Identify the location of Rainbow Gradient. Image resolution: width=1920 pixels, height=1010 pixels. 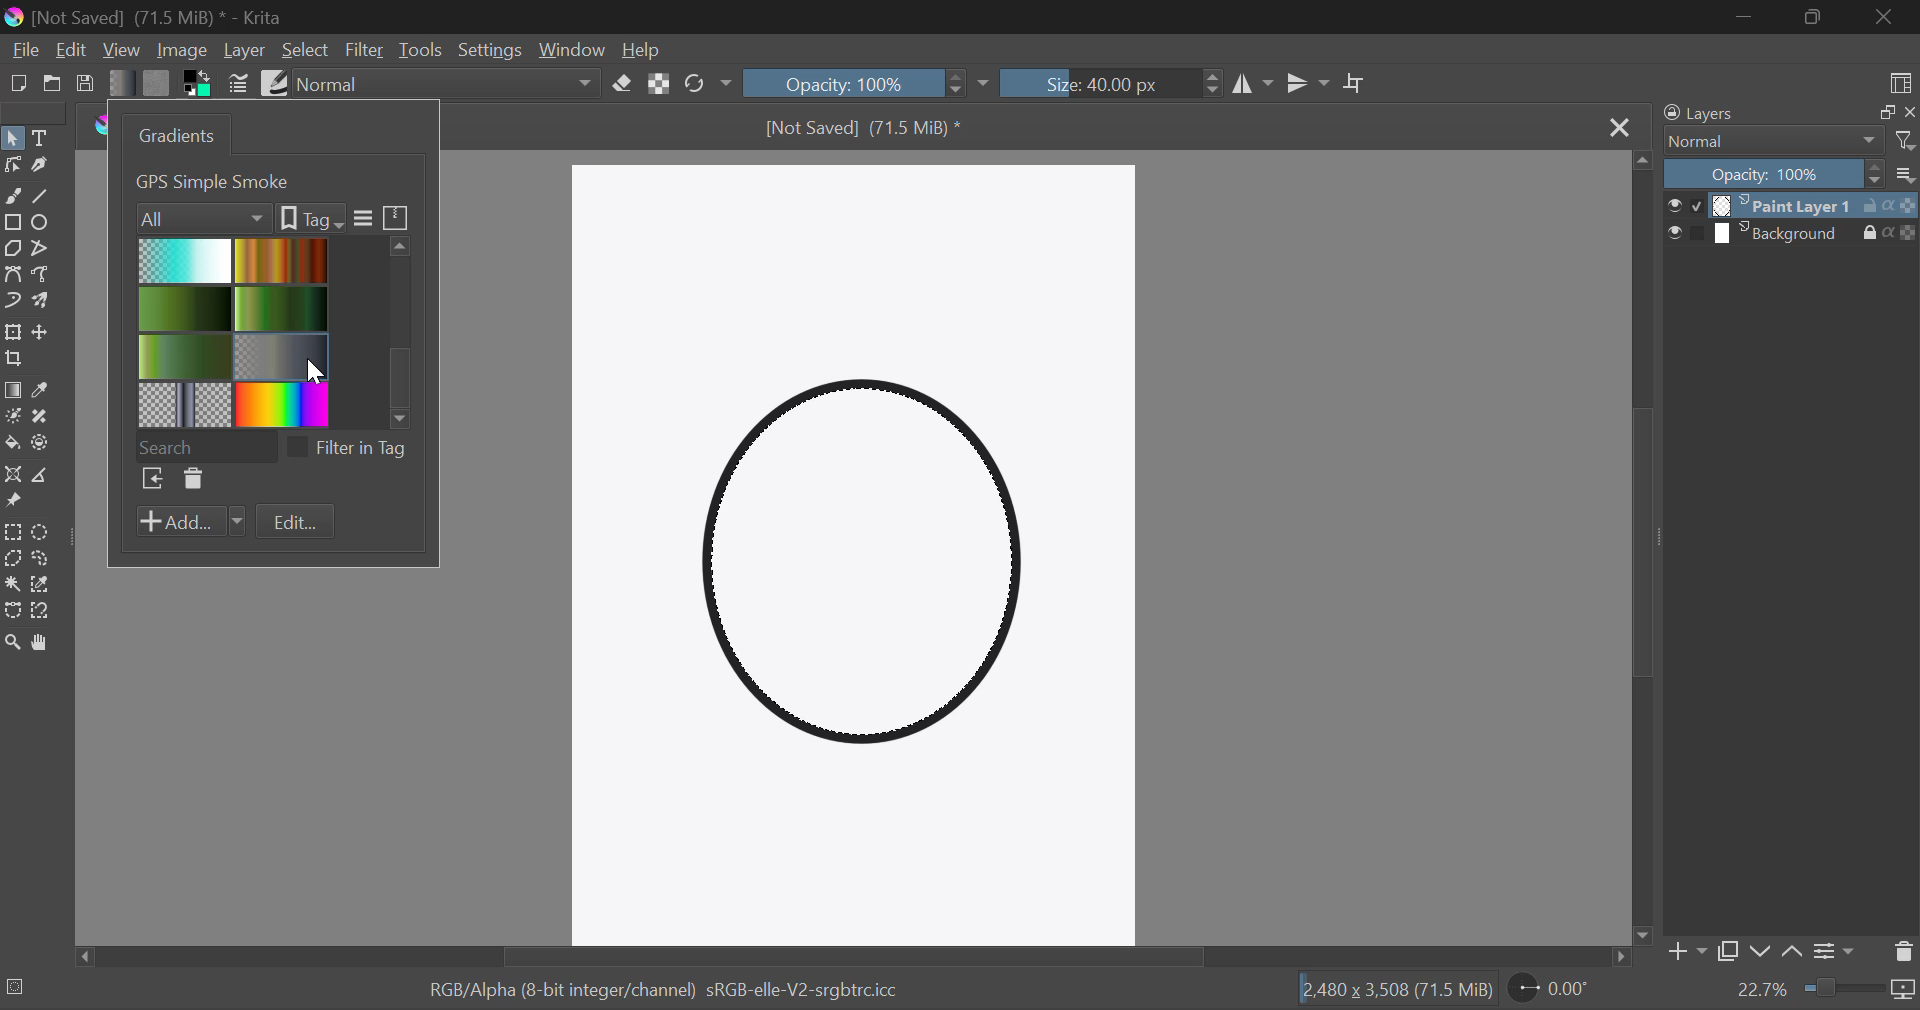
(284, 404).